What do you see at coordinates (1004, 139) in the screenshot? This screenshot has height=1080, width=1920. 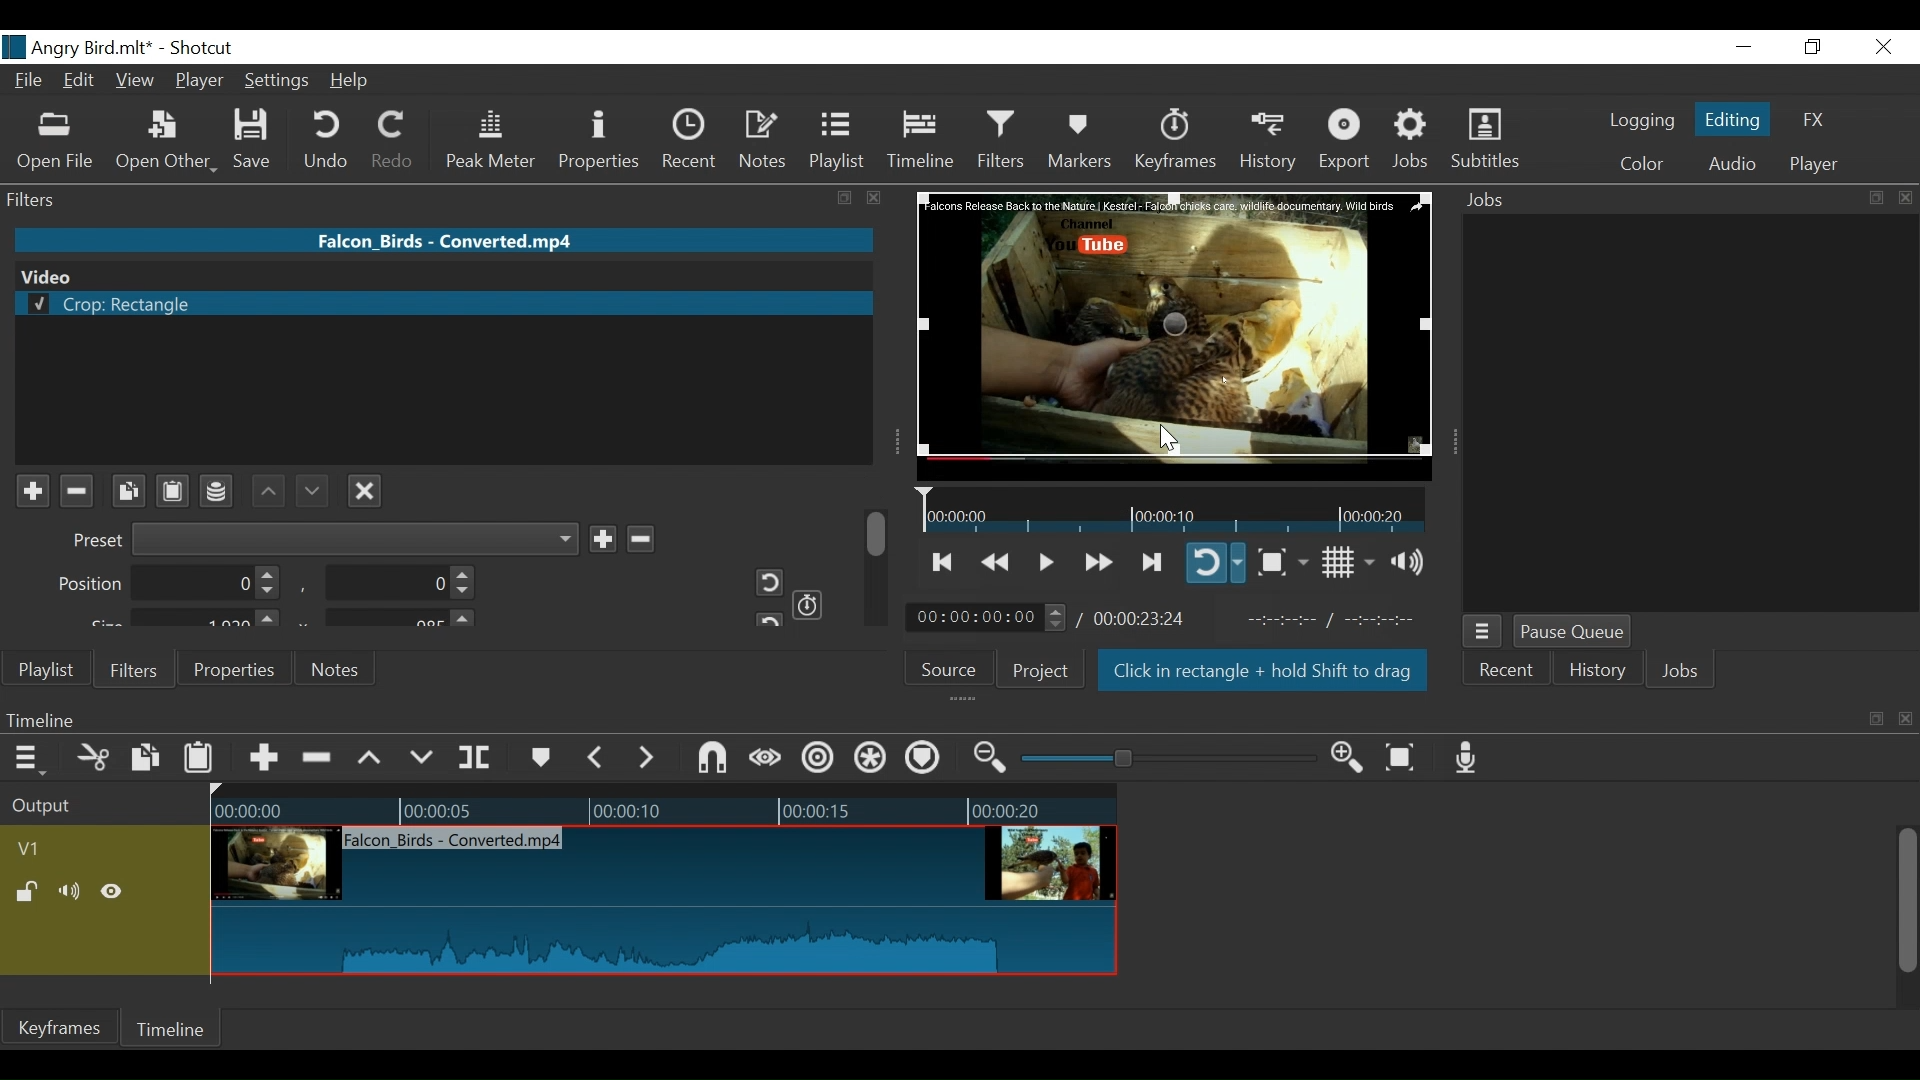 I see `Filters` at bounding box center [1004, 139].